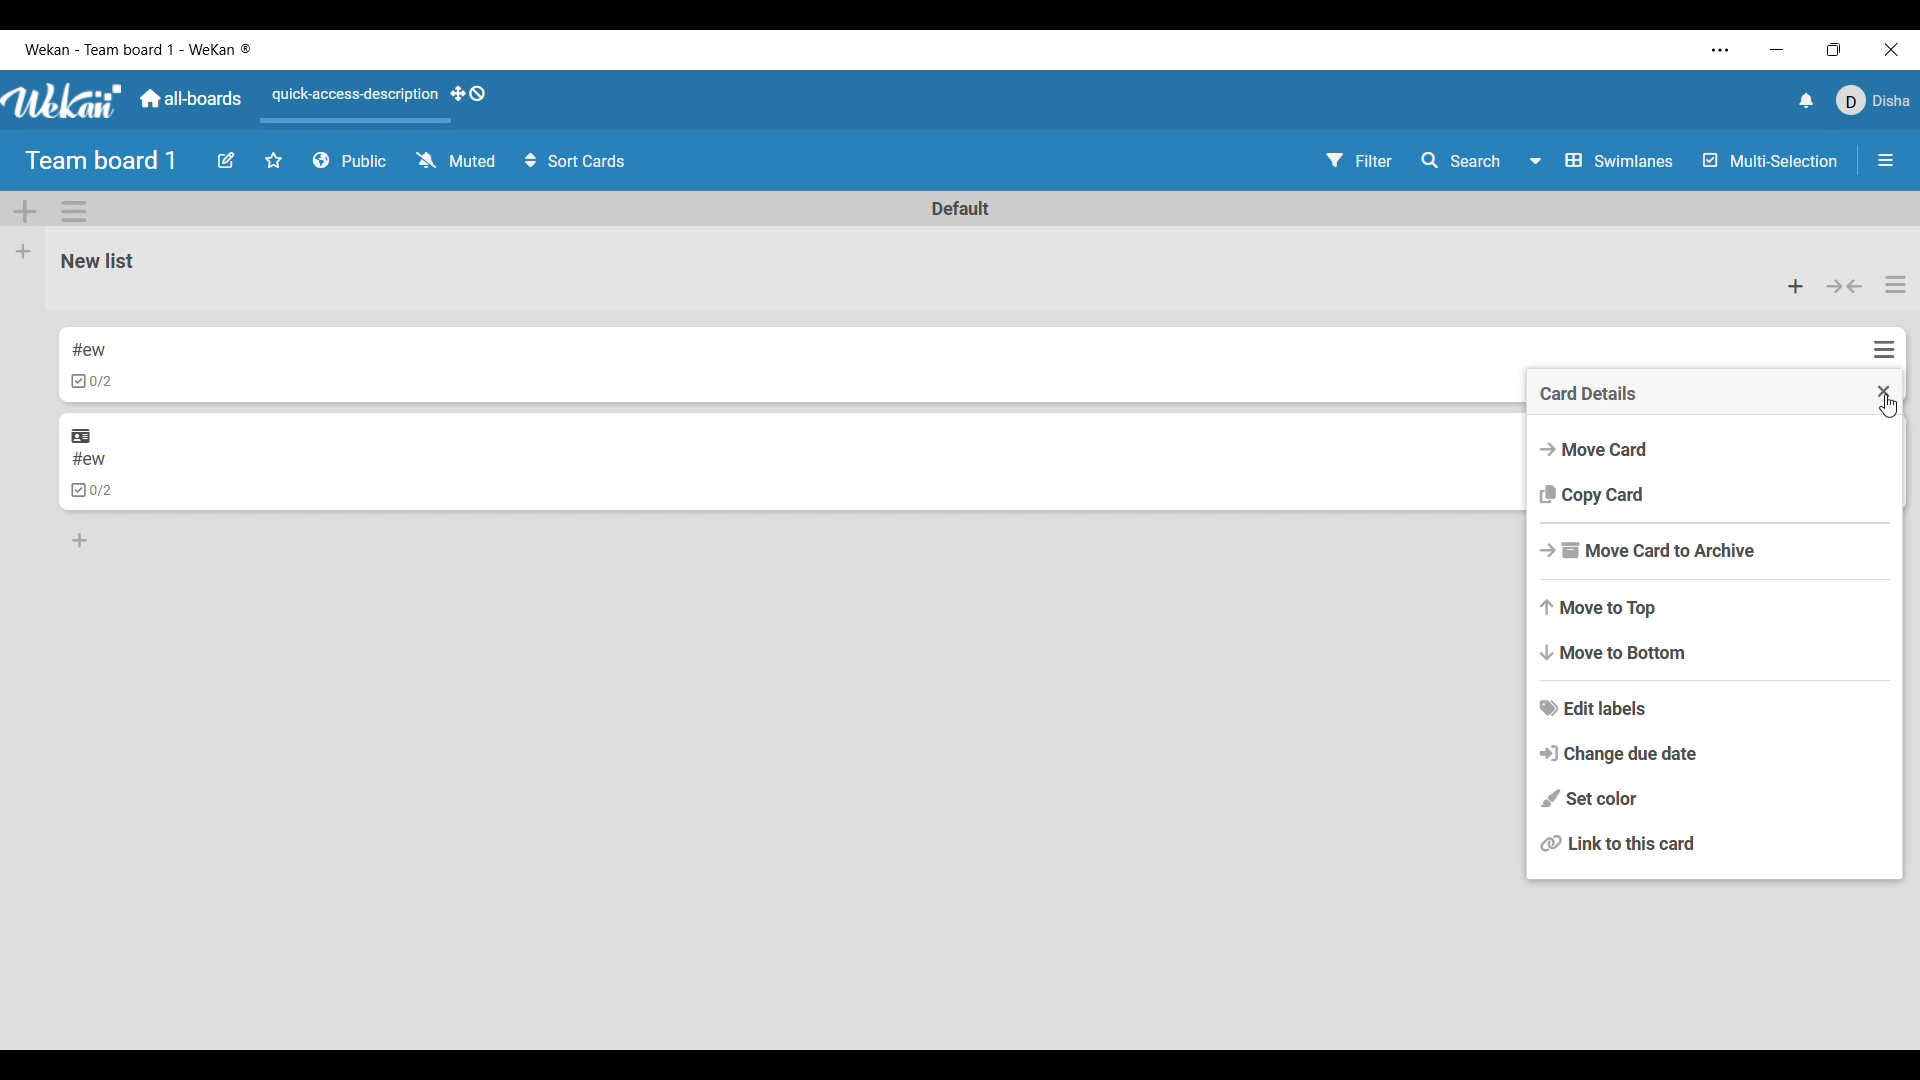 This screenshot has height=1080, width=1920. What do you see at coordinates (961, 208) in the screenshot?
I see `Swimlane name` at bounding box center [961, 208].